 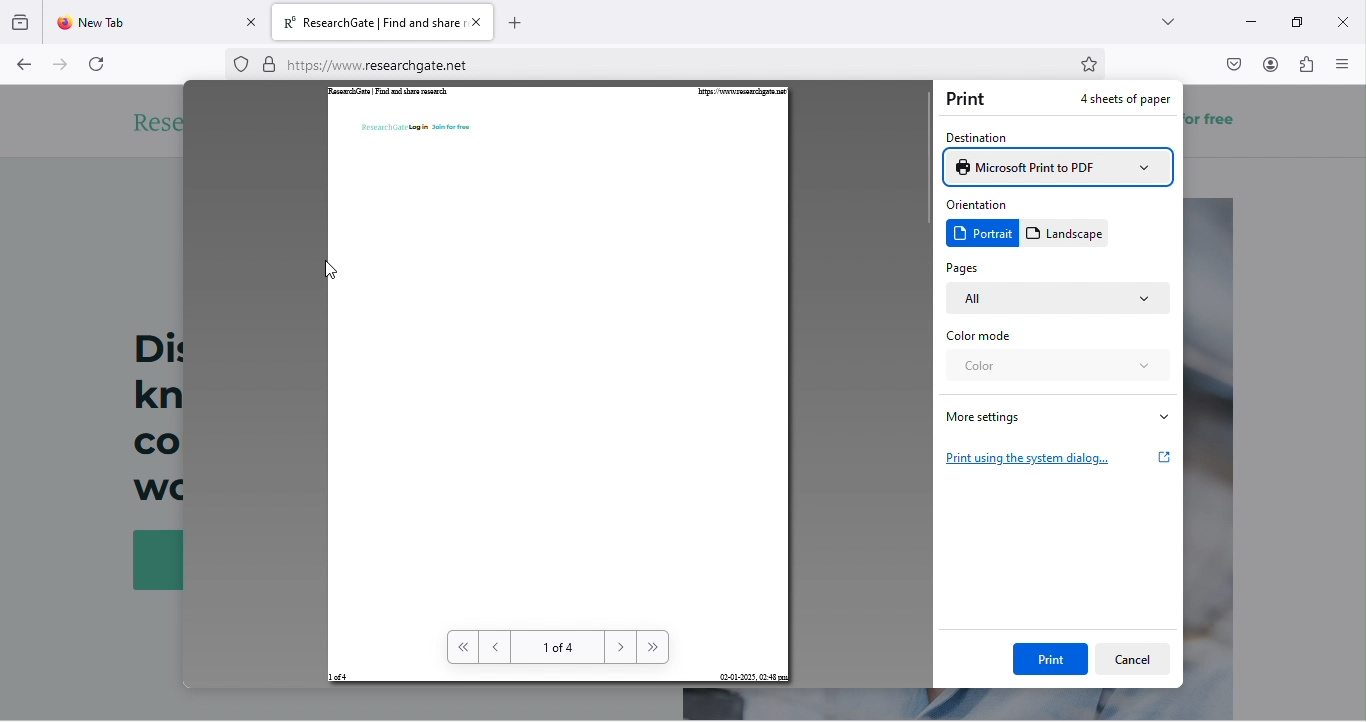 What do you see at coordinates (640, 60) in the screenshot?
I see `web link` at bounding box center [640, 60].